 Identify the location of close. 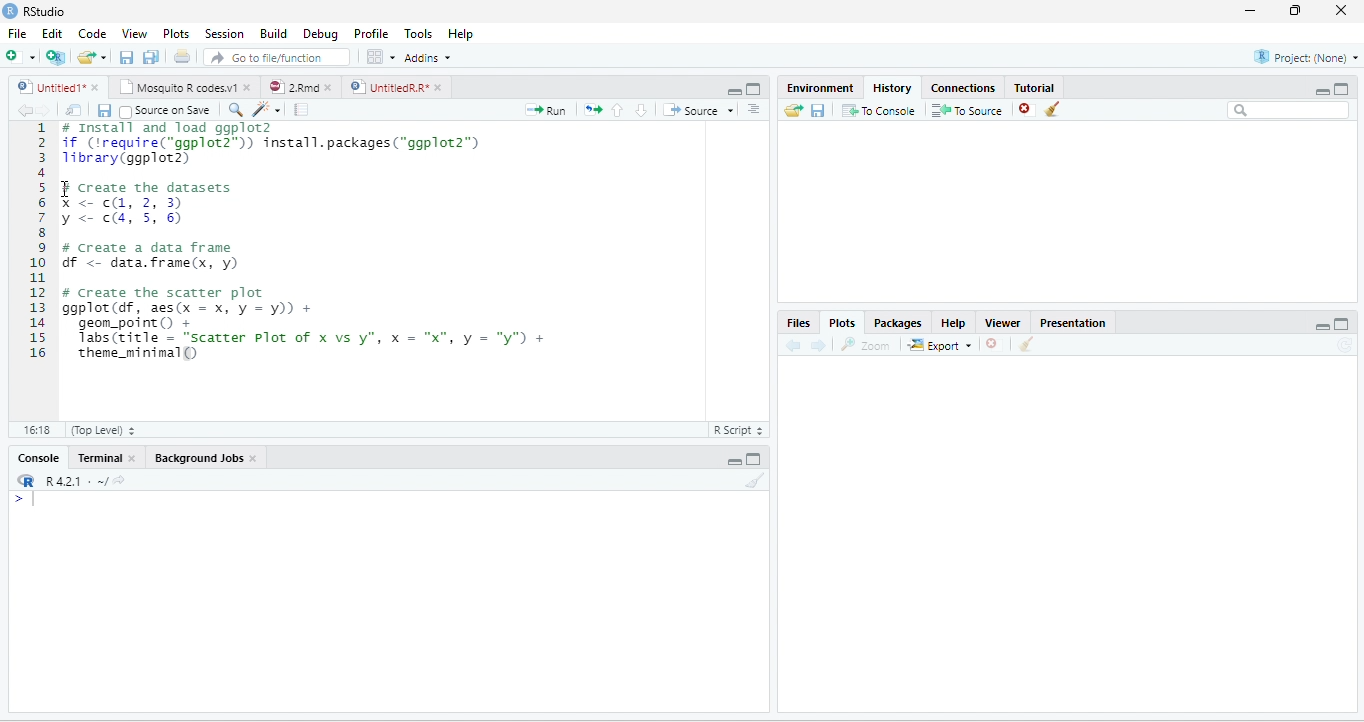
(131, 458).